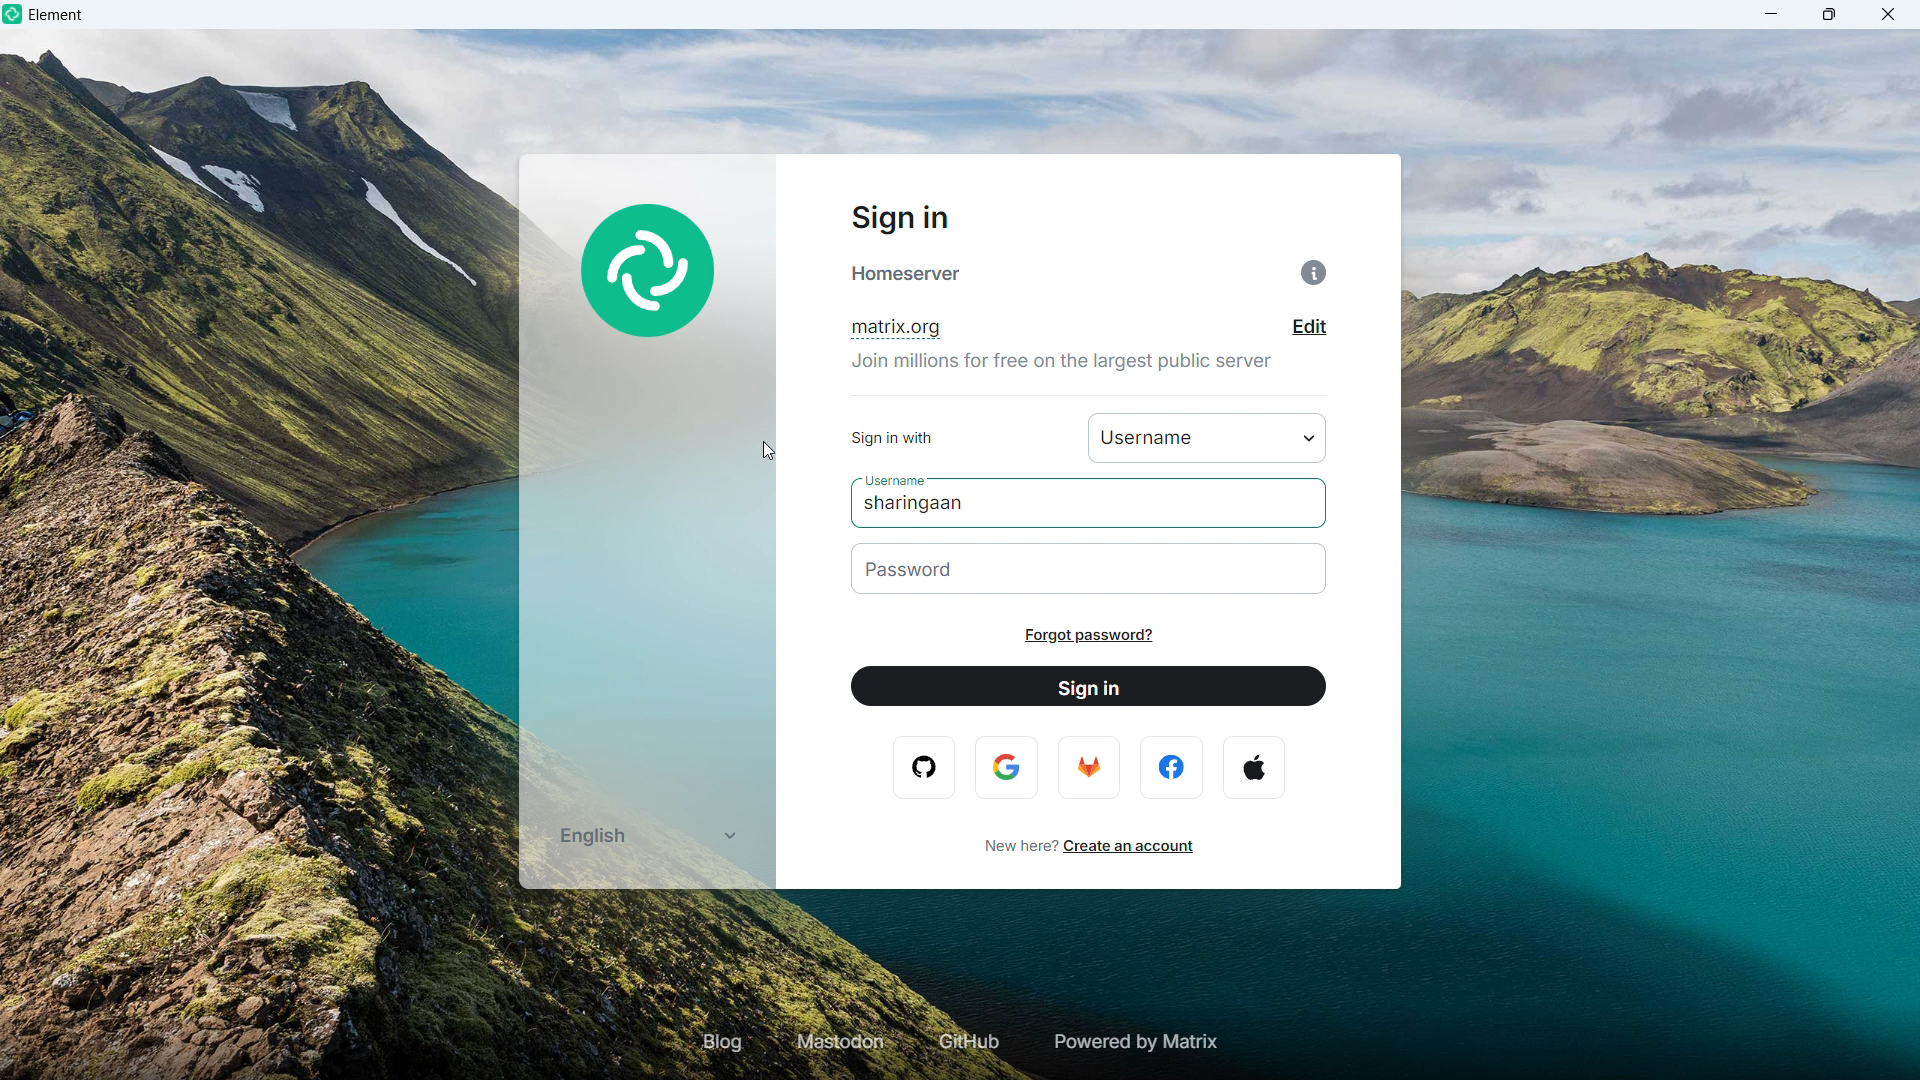 The image size is (1920, 1080). Describe the element at coordinates (57, 17) in the screenshot. I see `element` at that location.